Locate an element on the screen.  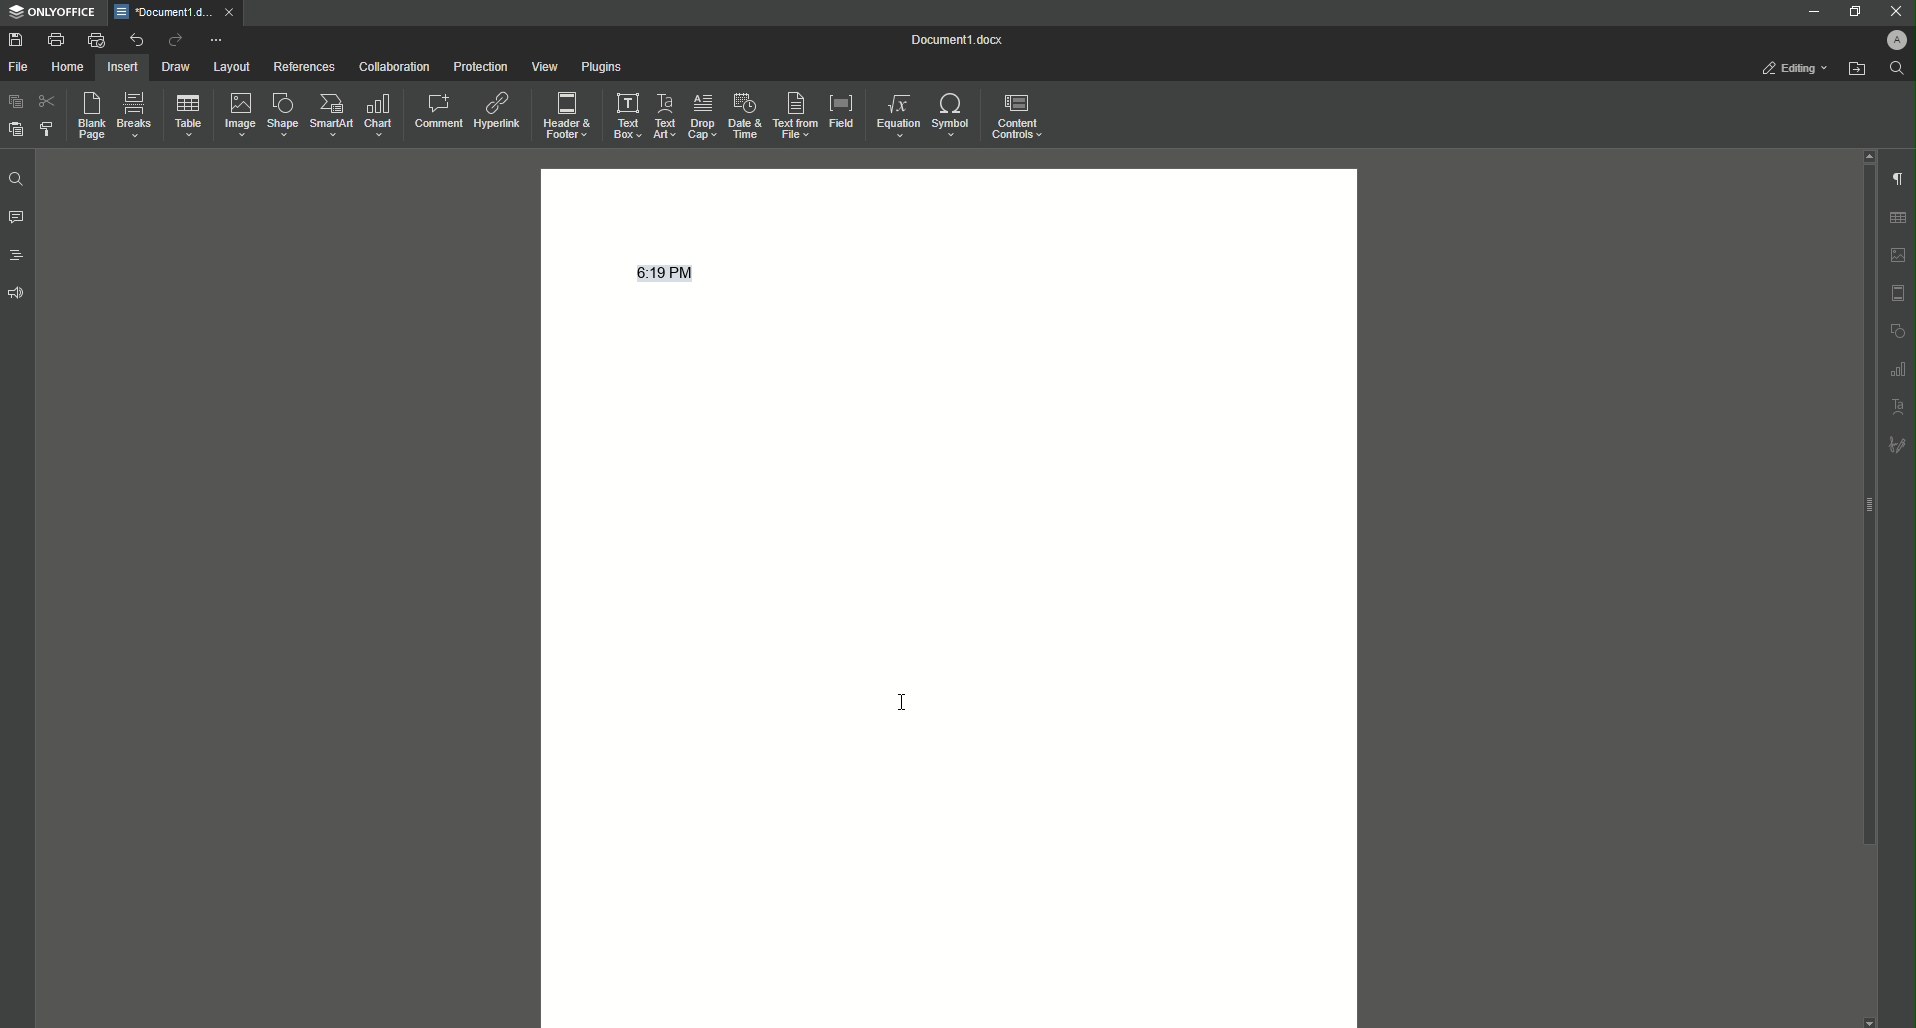
scroll down is located at coordinates (1869, 1022).